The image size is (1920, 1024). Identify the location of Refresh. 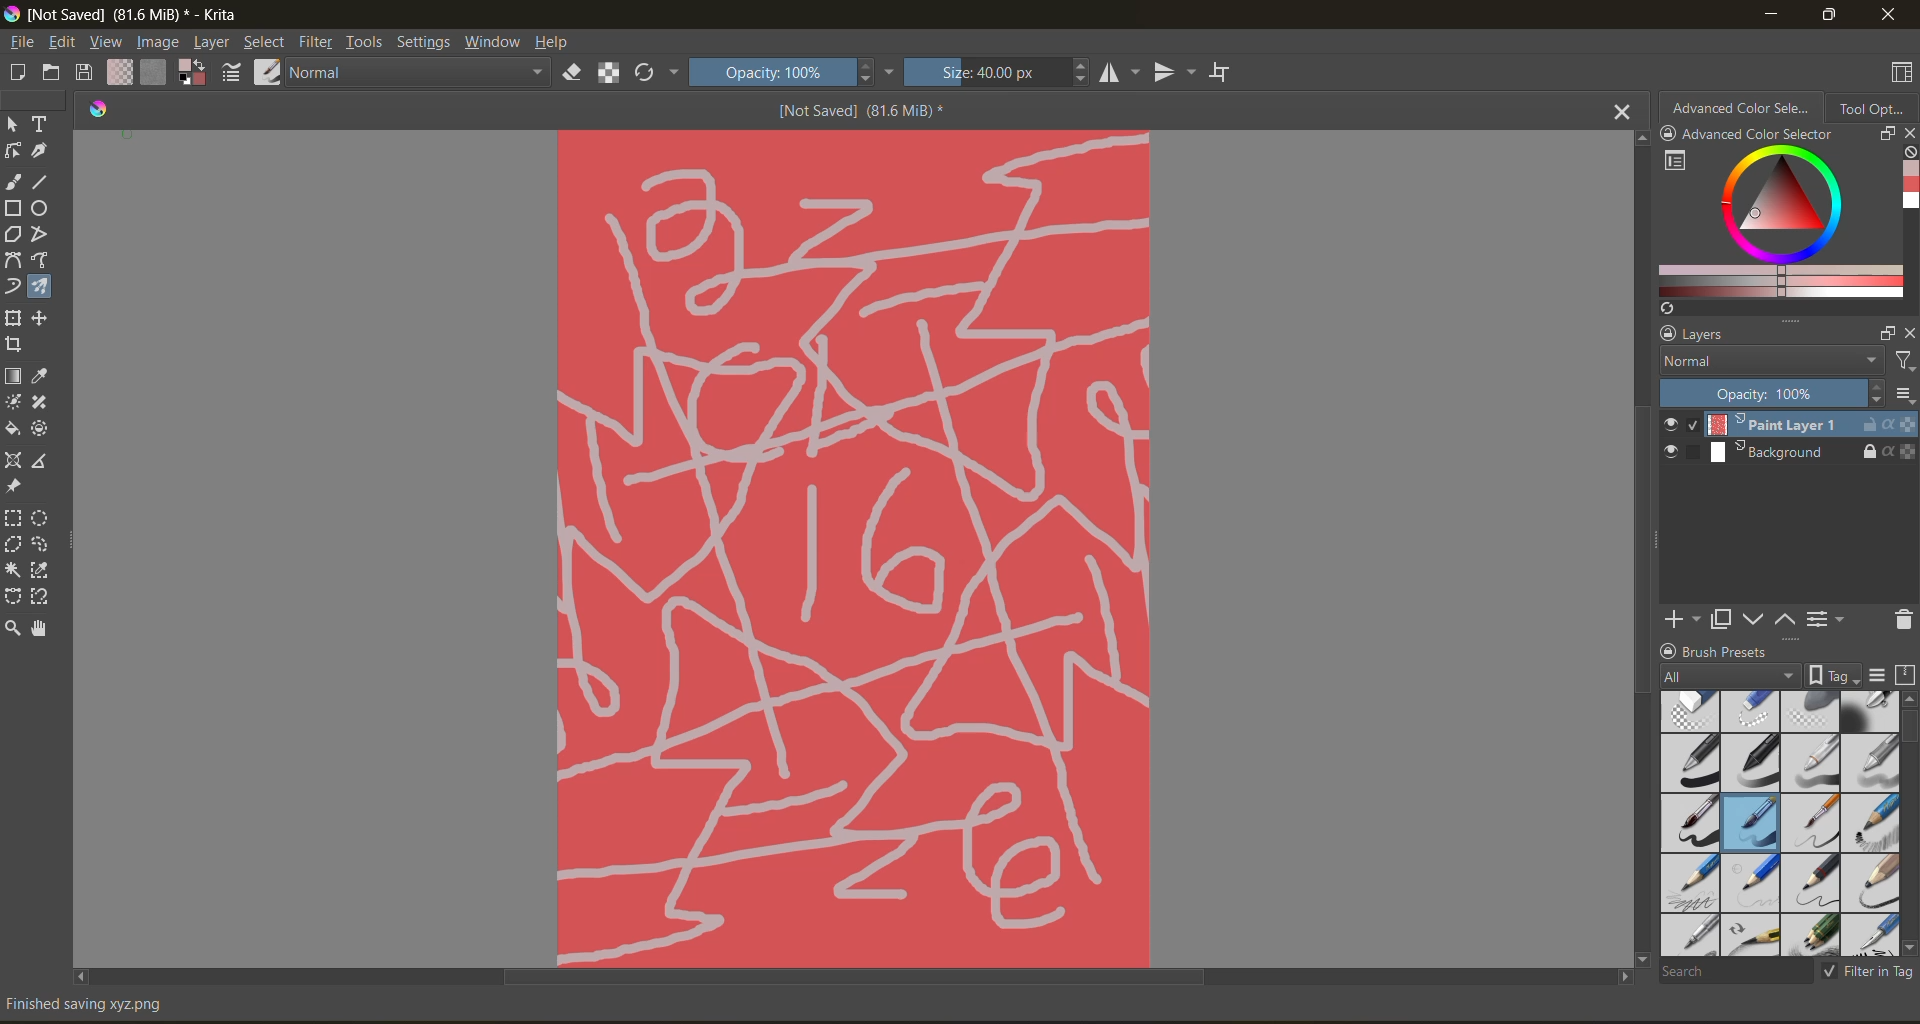
(1664, 308).